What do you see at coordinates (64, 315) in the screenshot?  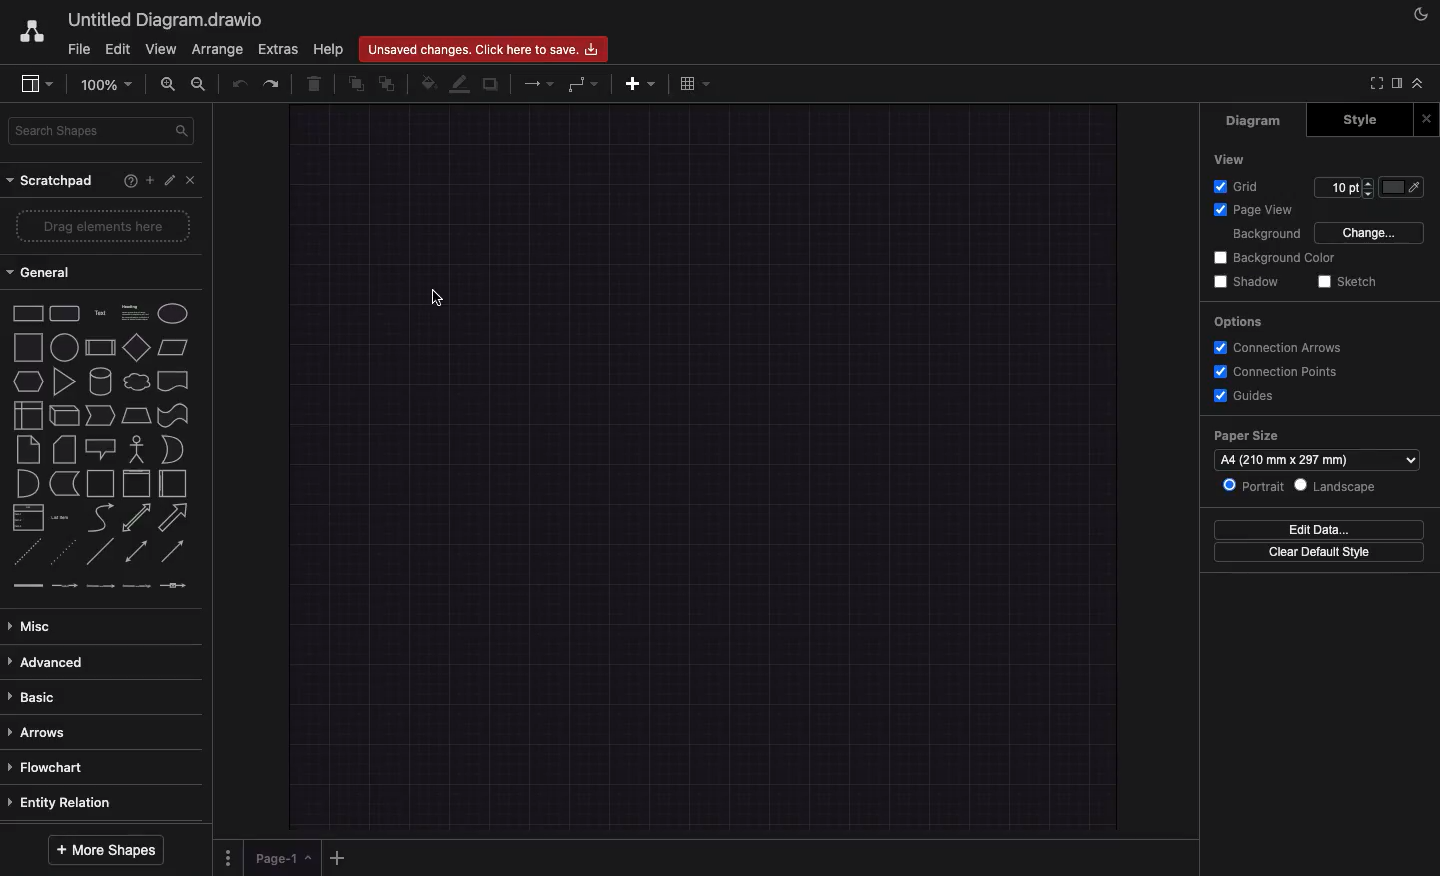 I see `rounded rectangle` at bounding box center [64, 315].